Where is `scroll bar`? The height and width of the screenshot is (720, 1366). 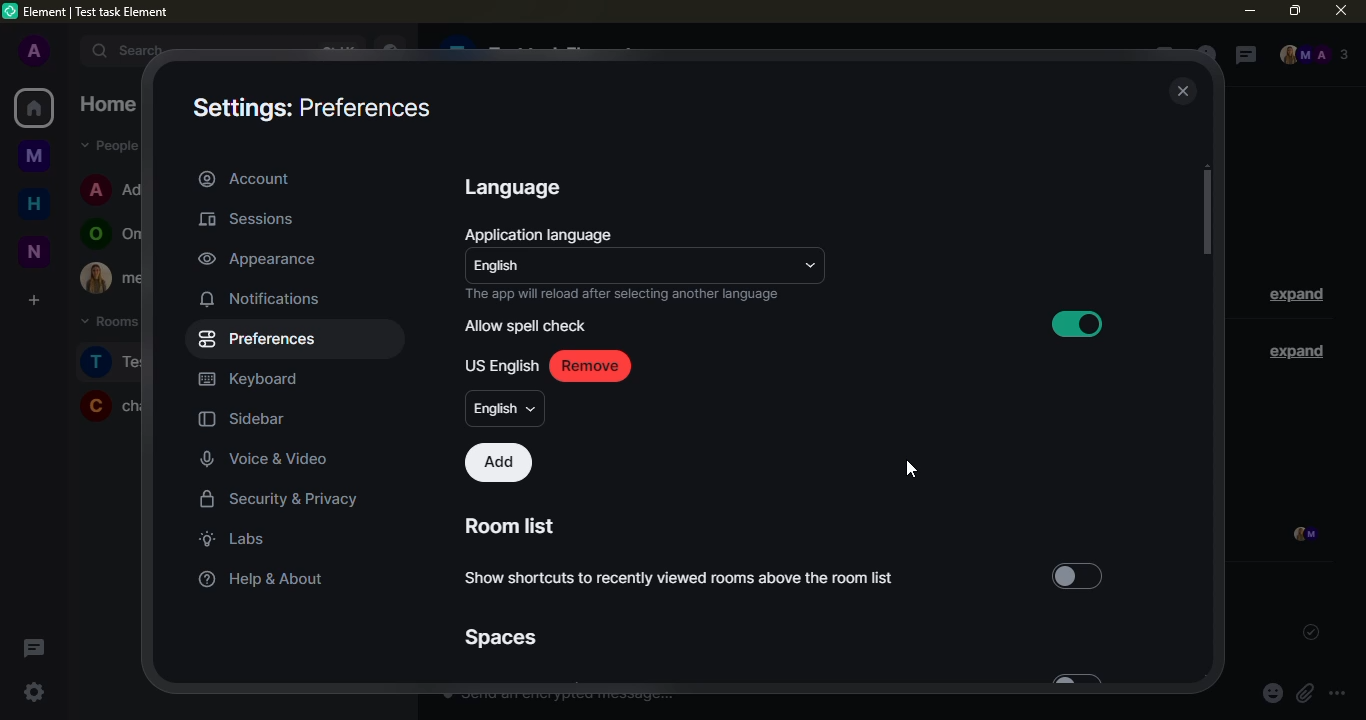 scroll bar is located at coordinates (1206, 213).